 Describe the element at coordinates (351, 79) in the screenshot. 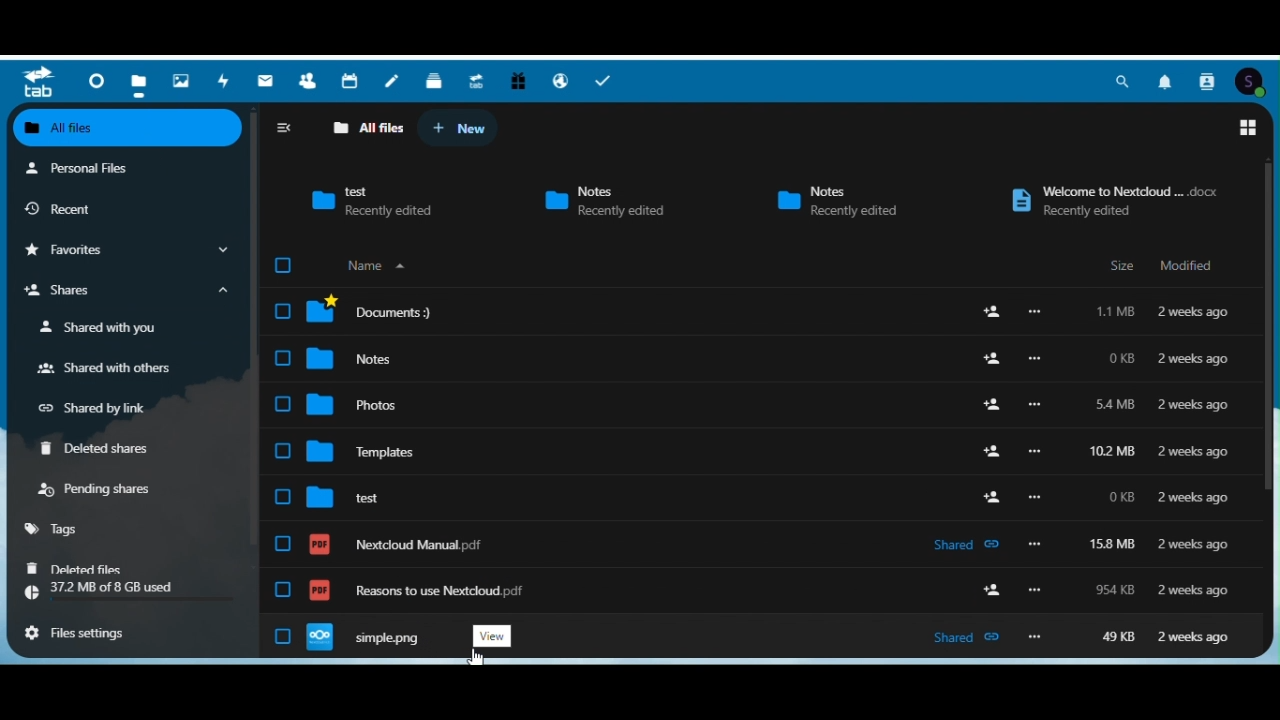

I see `Calendar` at that location.